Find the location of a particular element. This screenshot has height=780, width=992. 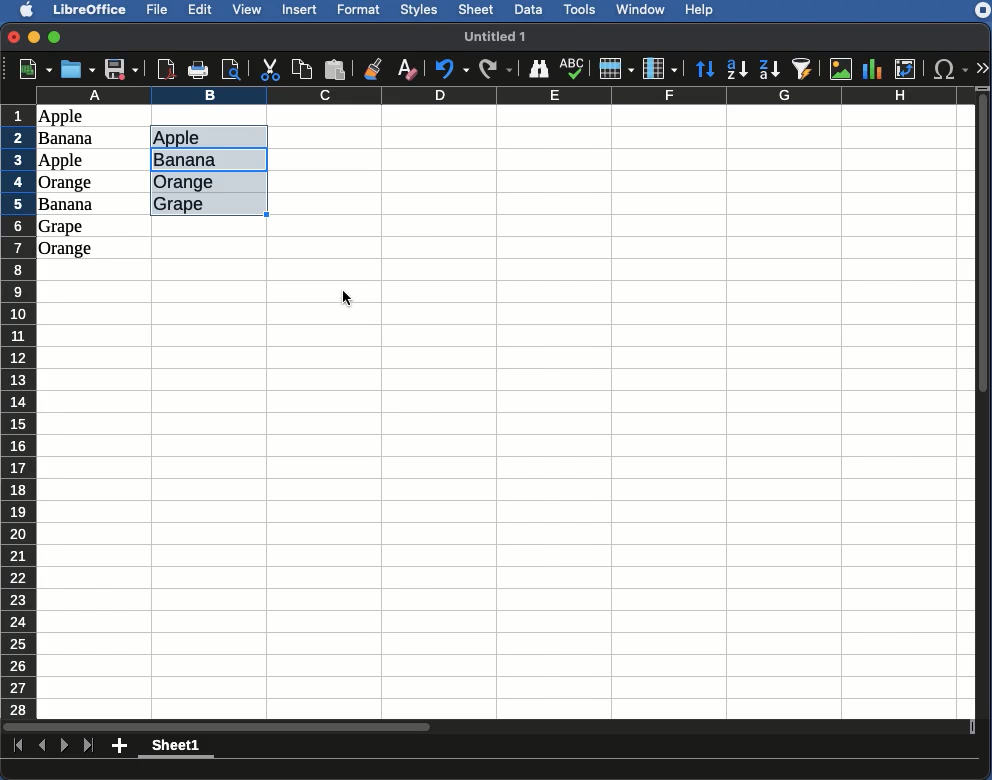

UNIQUE values listed - orange is located at coordinates (209, 182).